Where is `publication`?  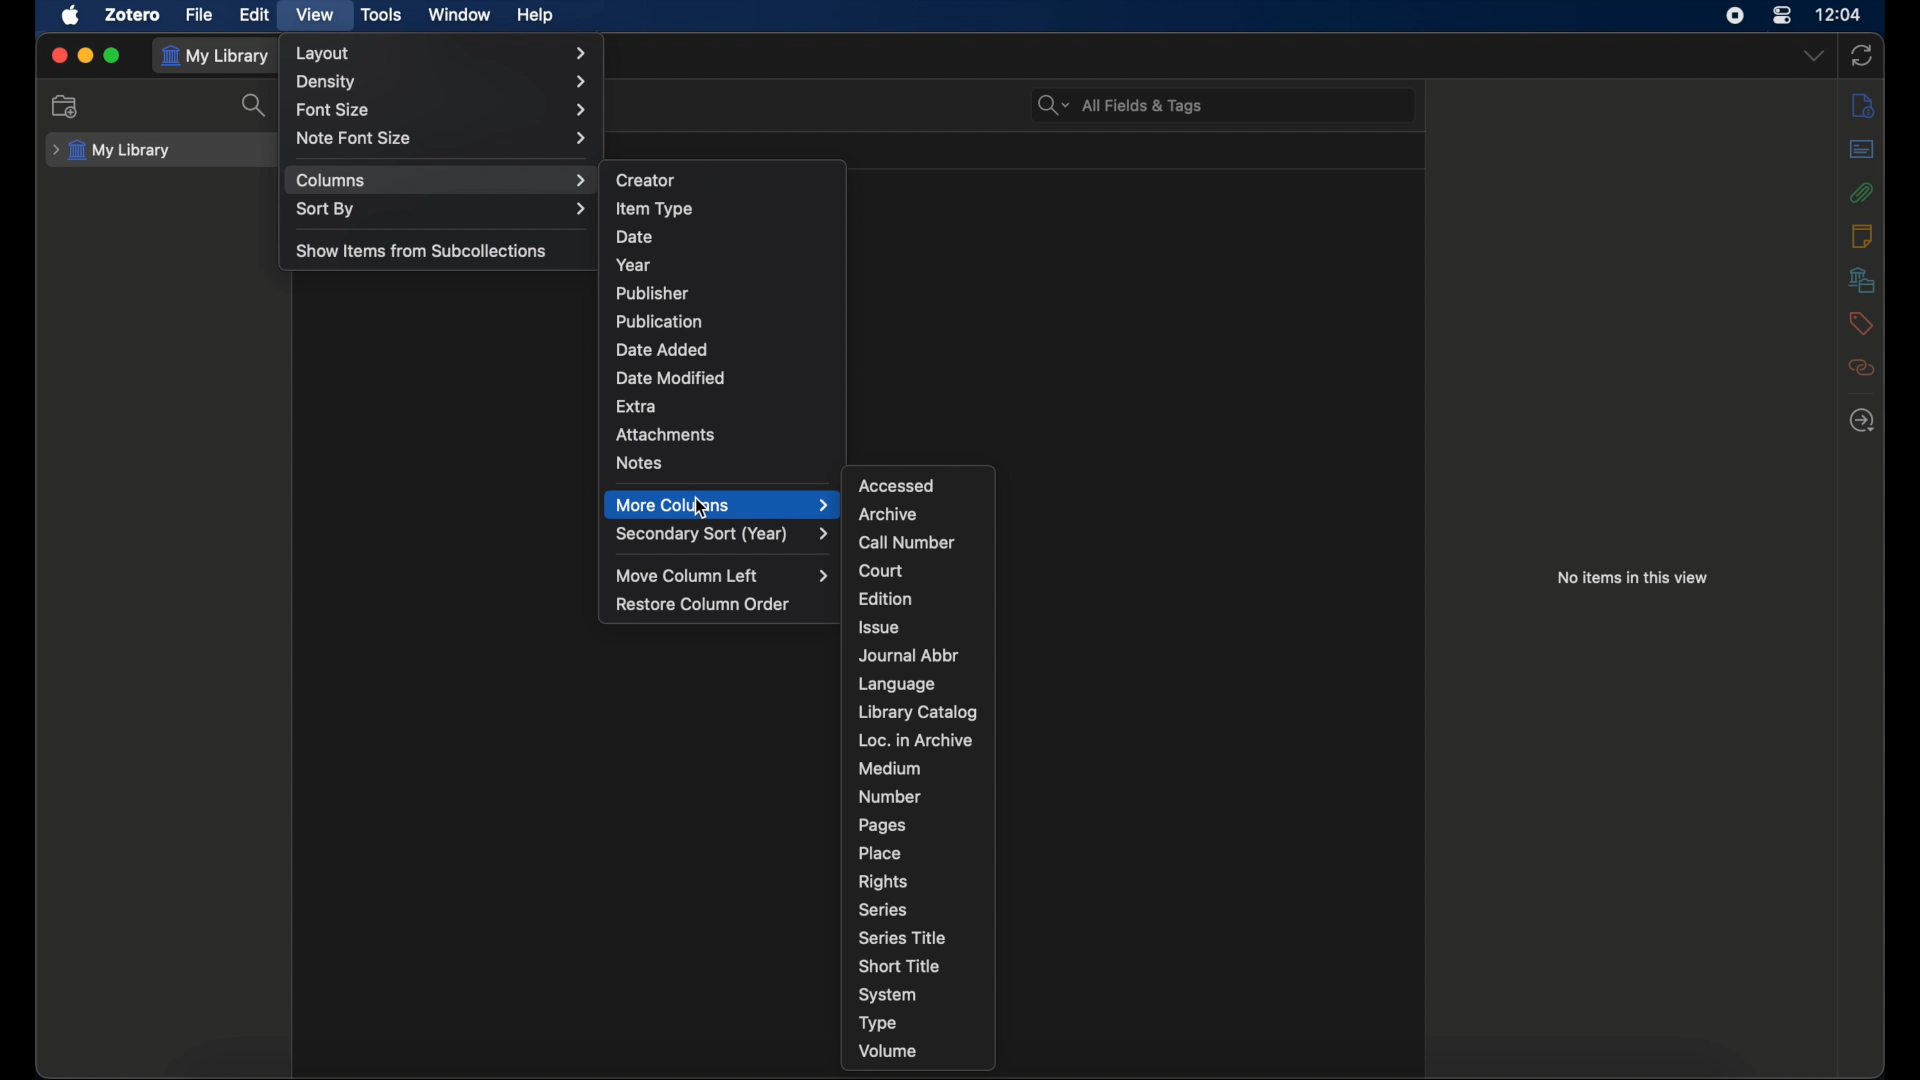
publication is located at coordinates (658, 321).